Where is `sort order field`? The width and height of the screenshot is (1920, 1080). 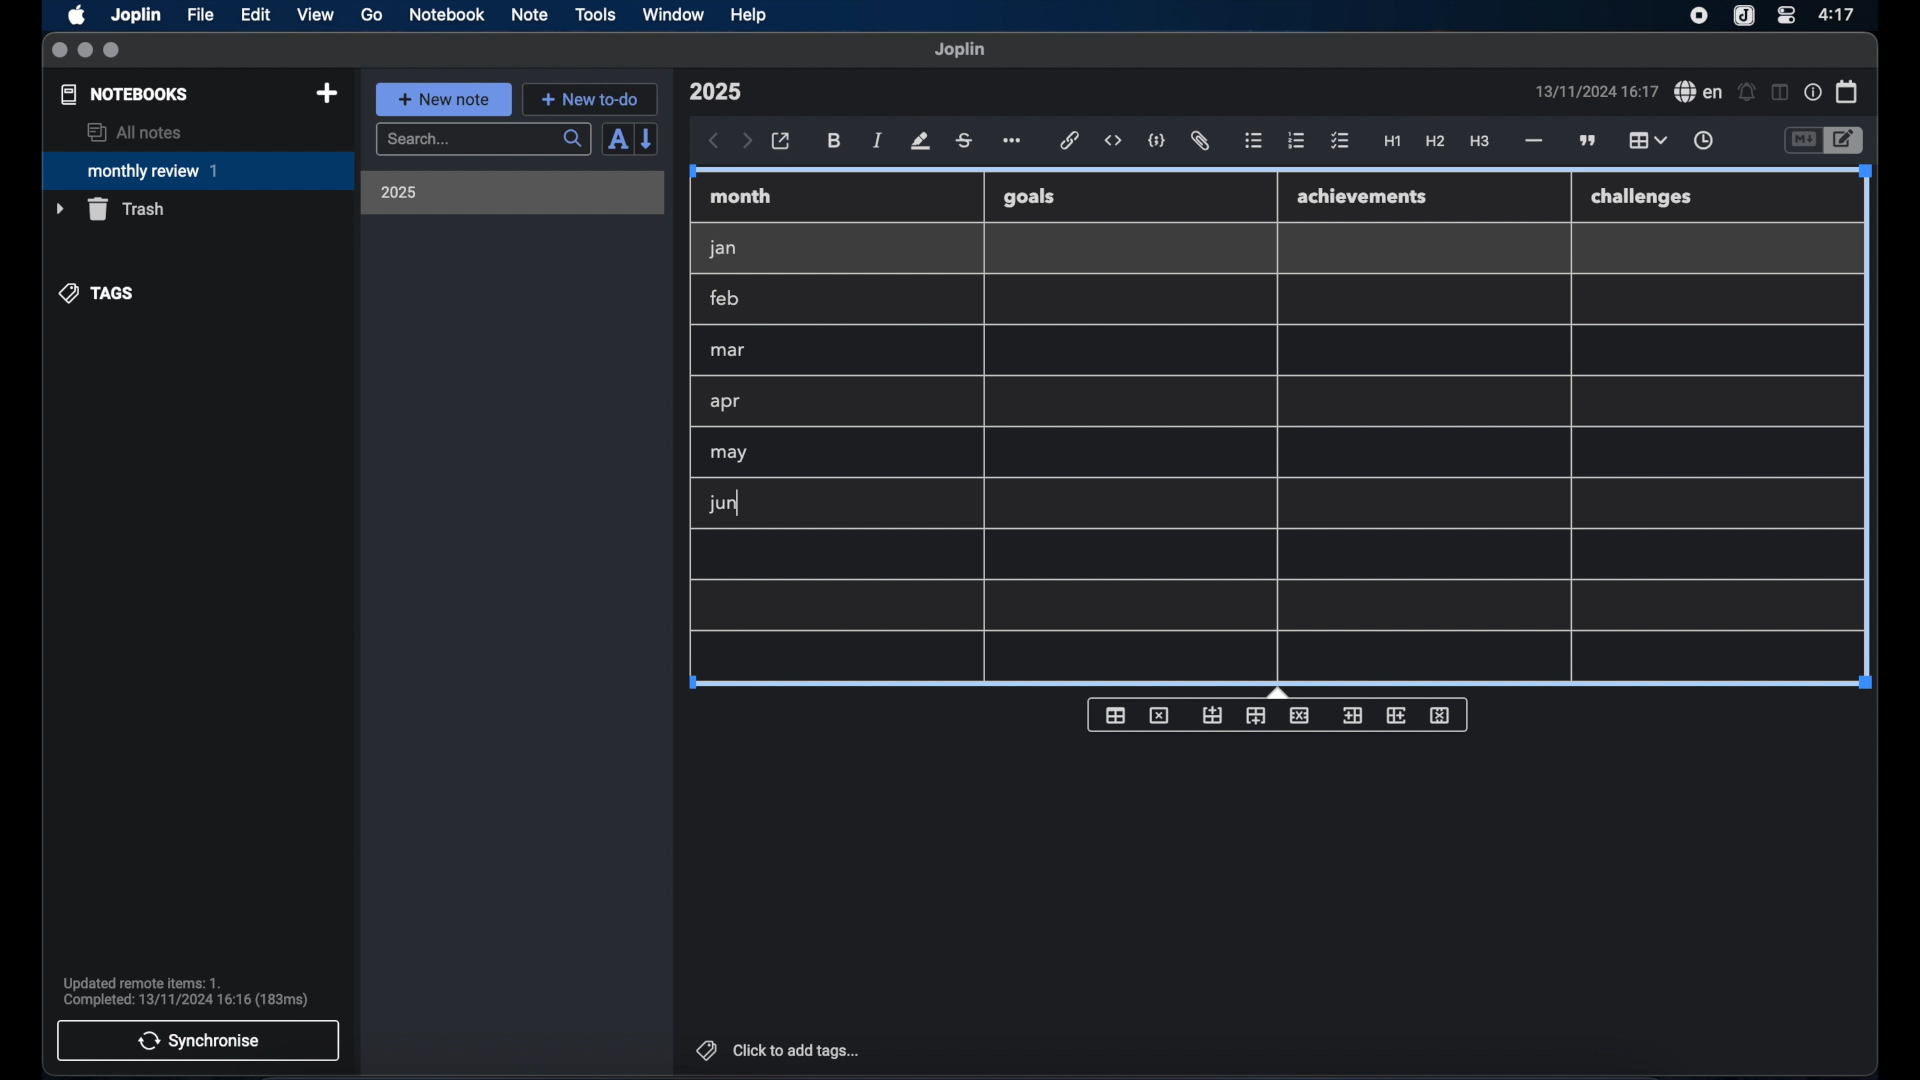 sort order field is located at coordinates (617, 140).